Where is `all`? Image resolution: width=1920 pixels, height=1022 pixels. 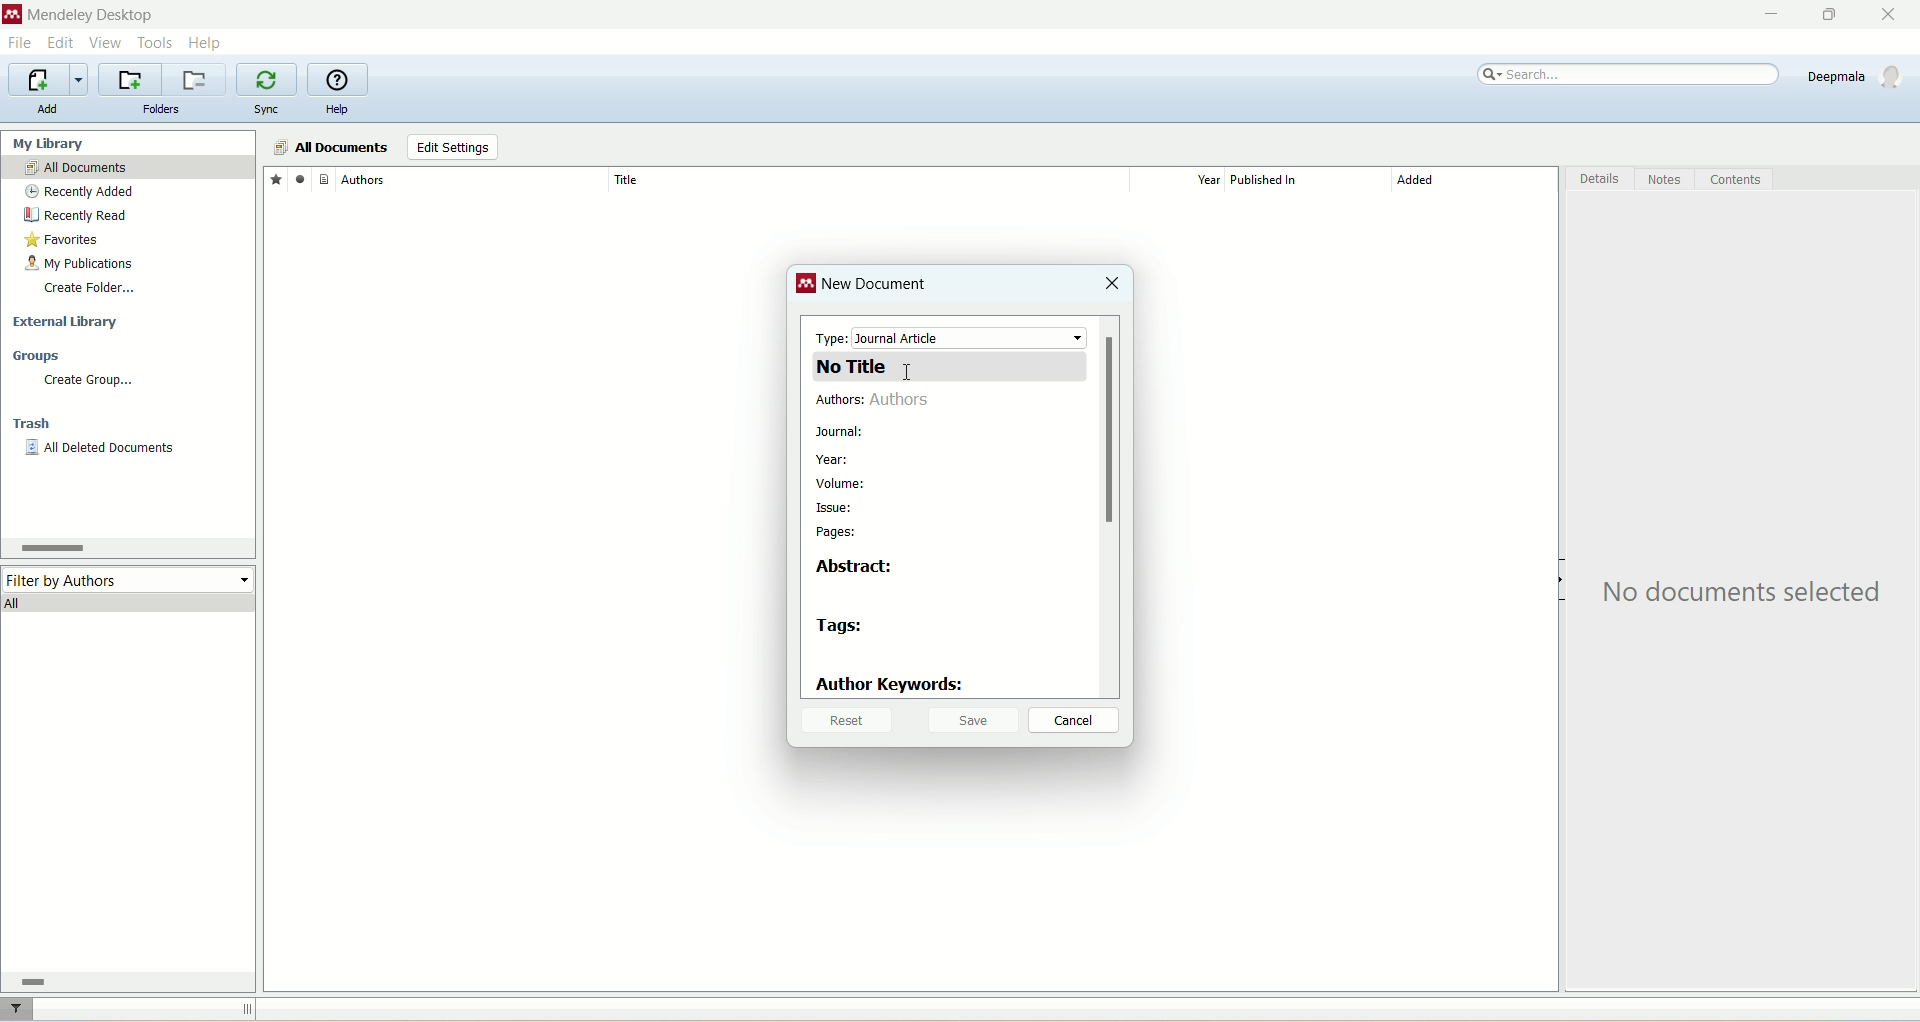 all is located at coordinates (130, 602).